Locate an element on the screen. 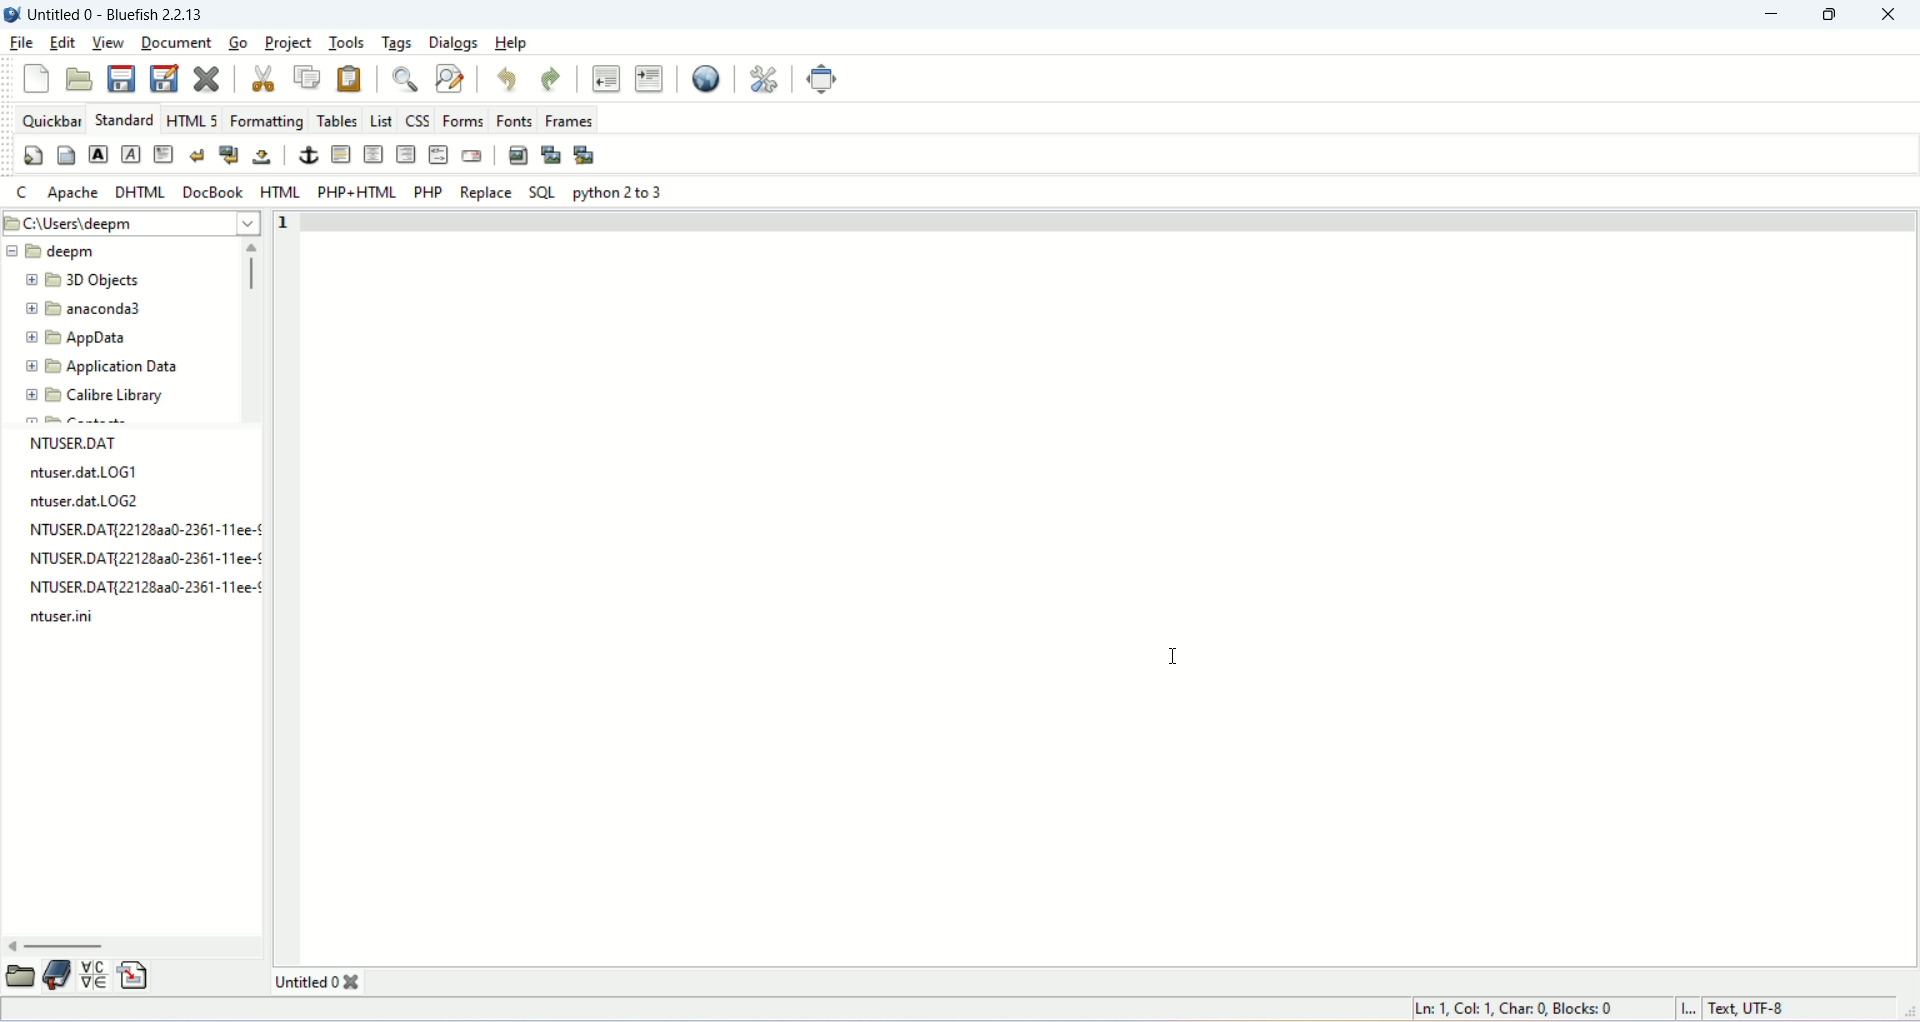  deepm is located at coordinates (75, 255).